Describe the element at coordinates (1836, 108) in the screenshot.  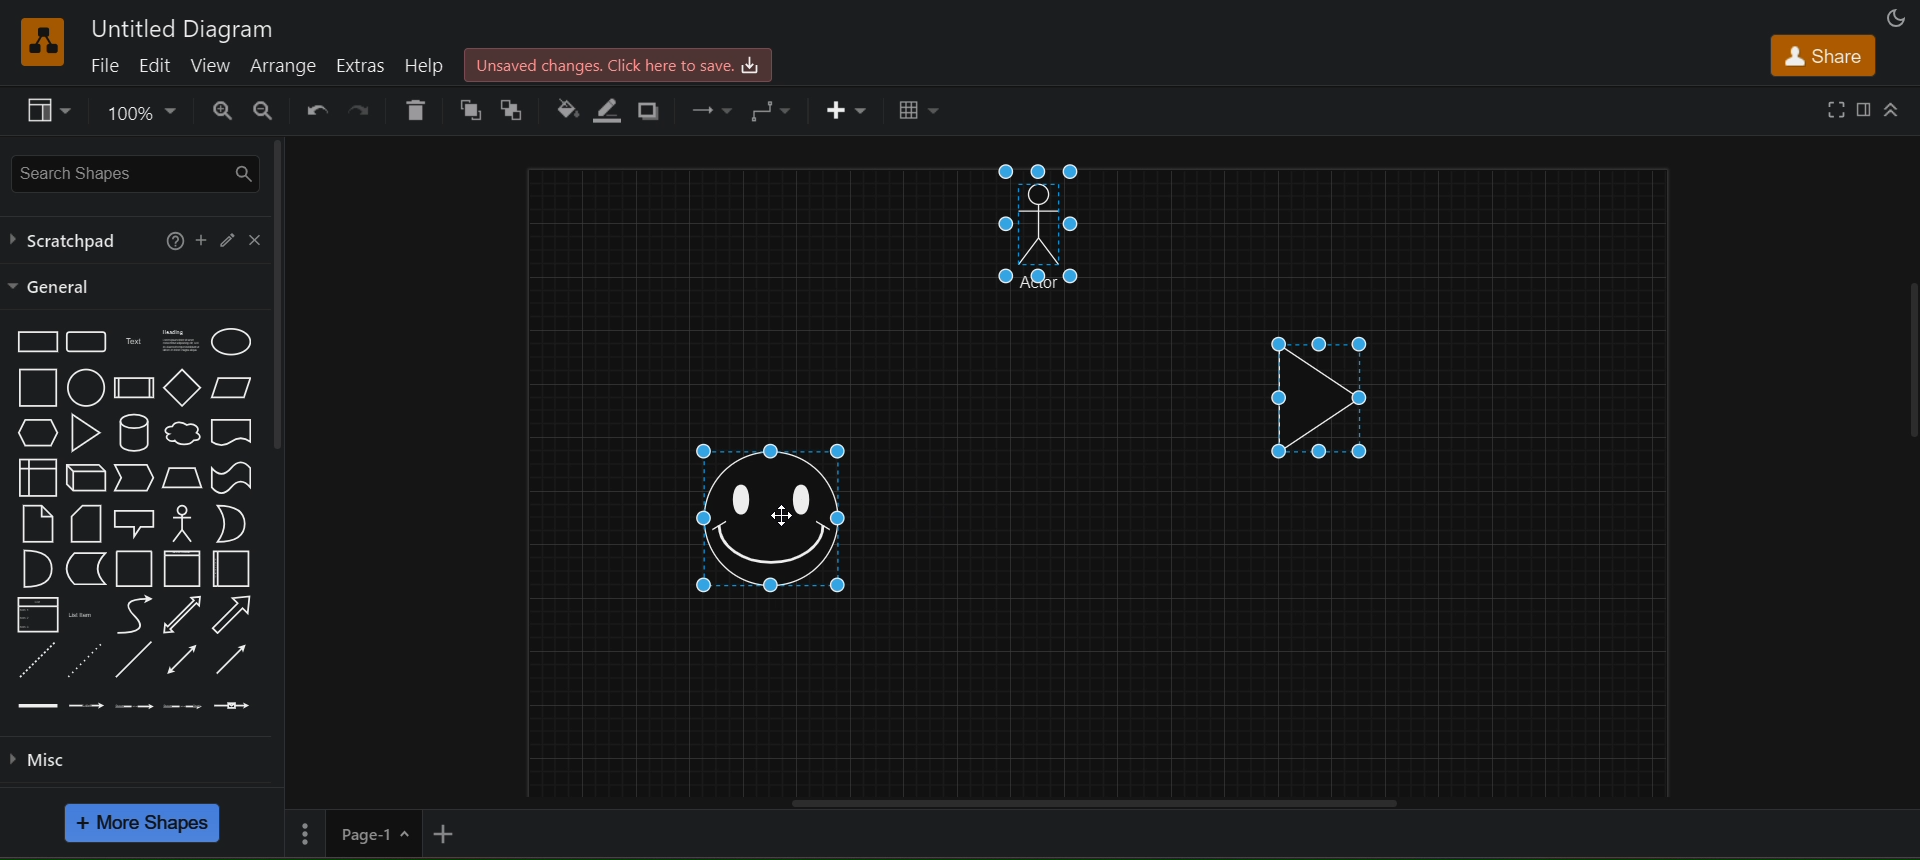
I see `fullscreen` at that location.